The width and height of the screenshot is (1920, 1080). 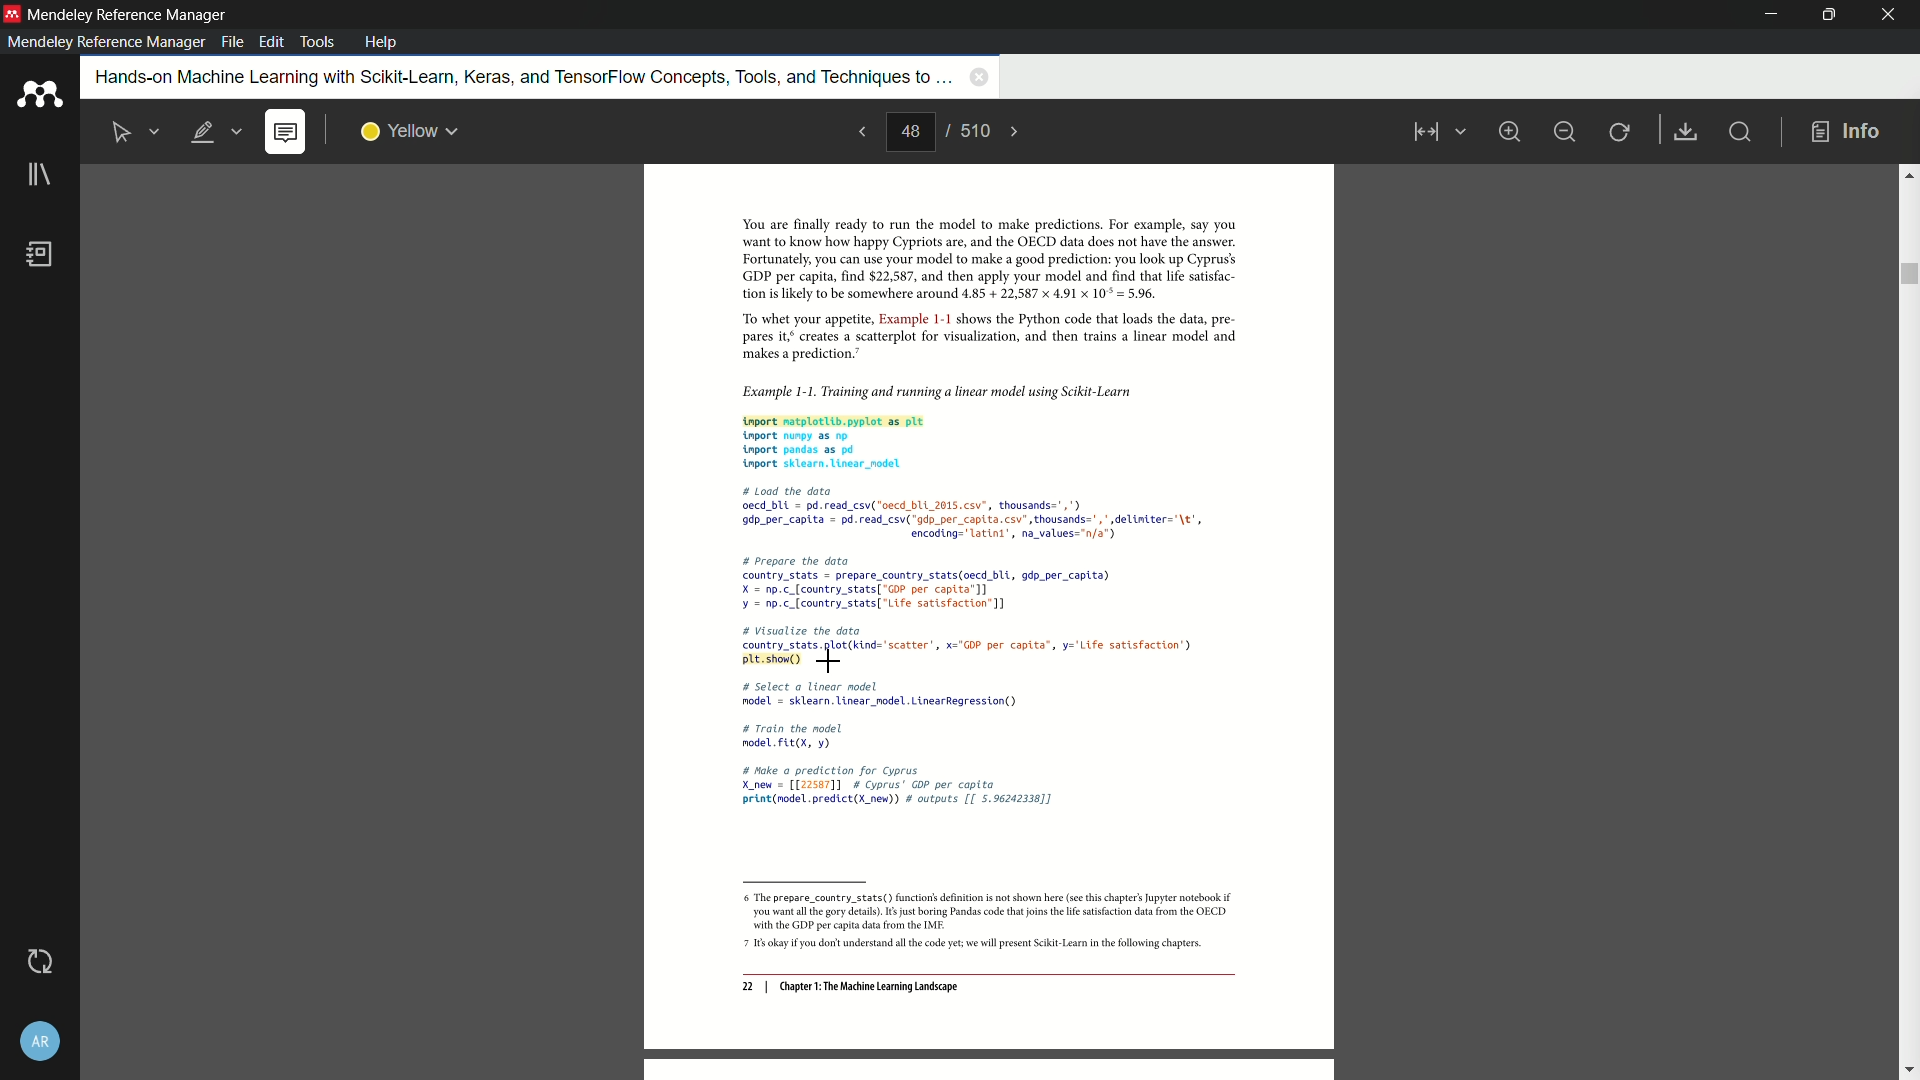 I want to click on current page, so click(x=910, y=132).